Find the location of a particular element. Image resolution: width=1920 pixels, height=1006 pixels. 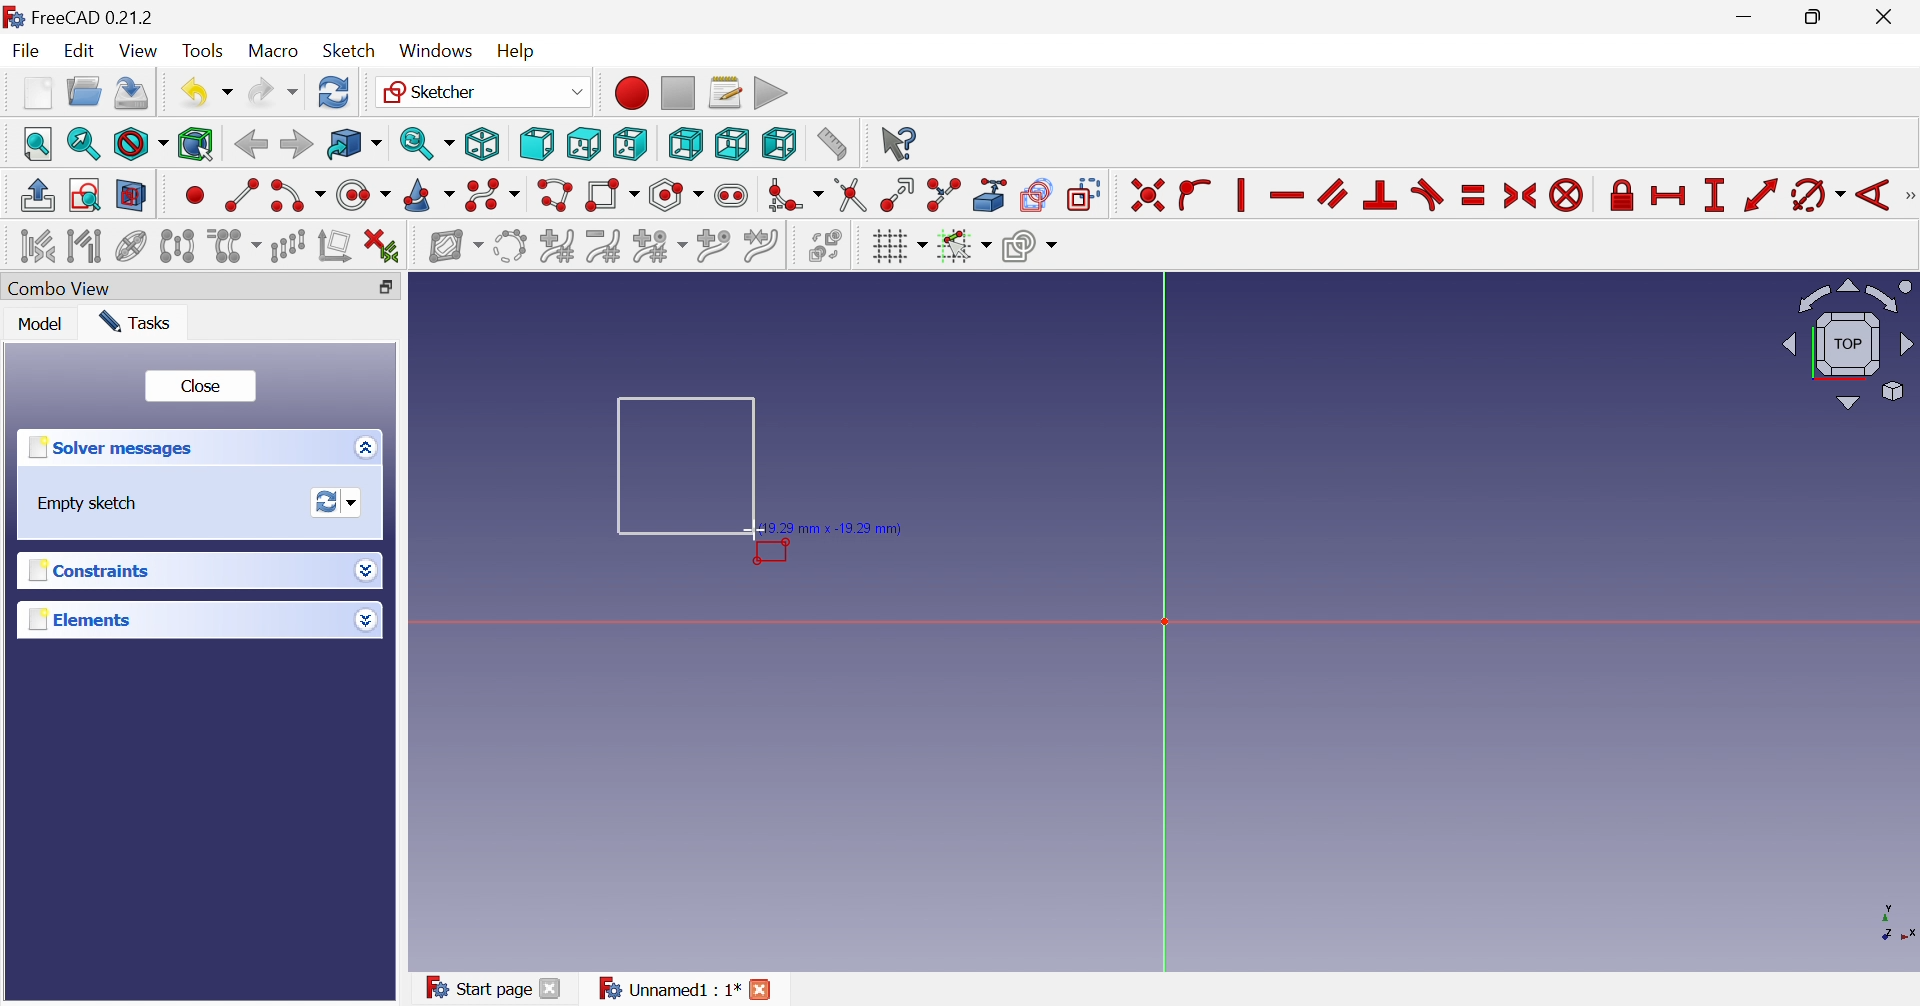

Create external geometry is located at coordinates (992, 194).